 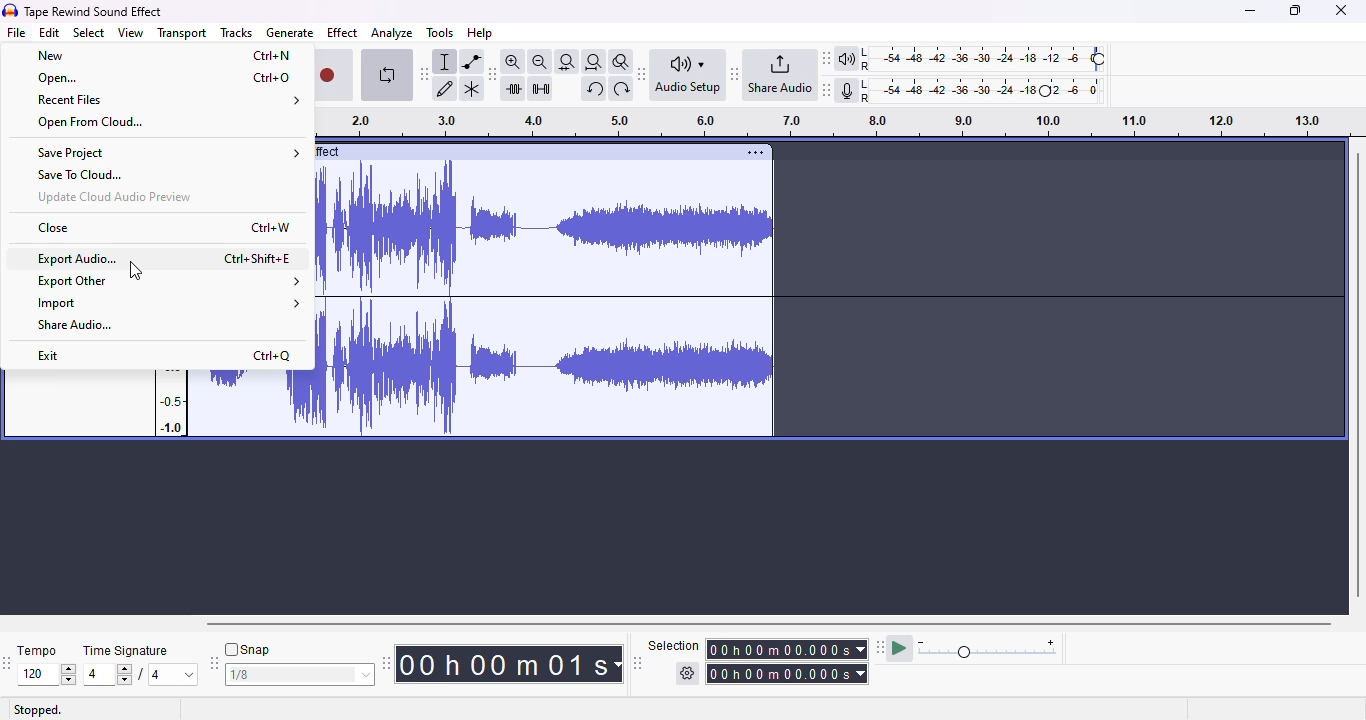 I want to click on fit project to width, so click(x=594, y=61).